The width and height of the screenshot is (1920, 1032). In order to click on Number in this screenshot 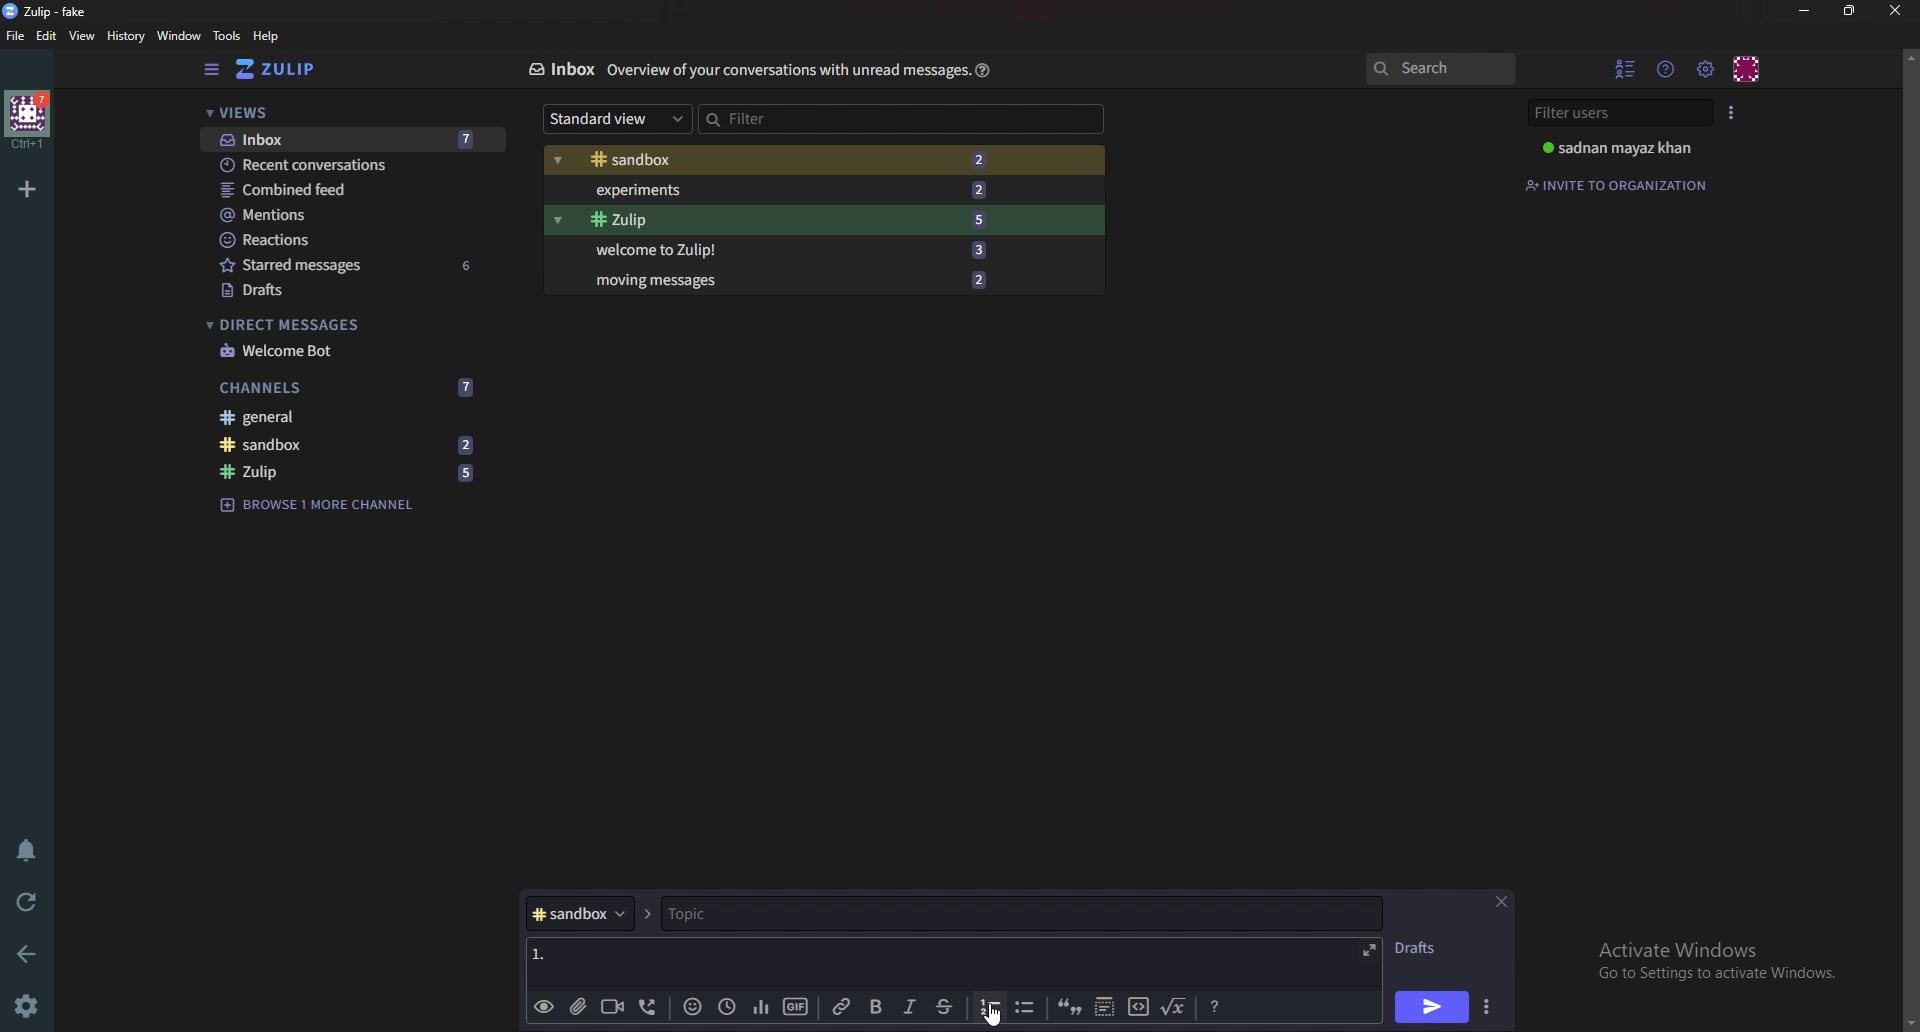, I will do `click(540, 951)`.